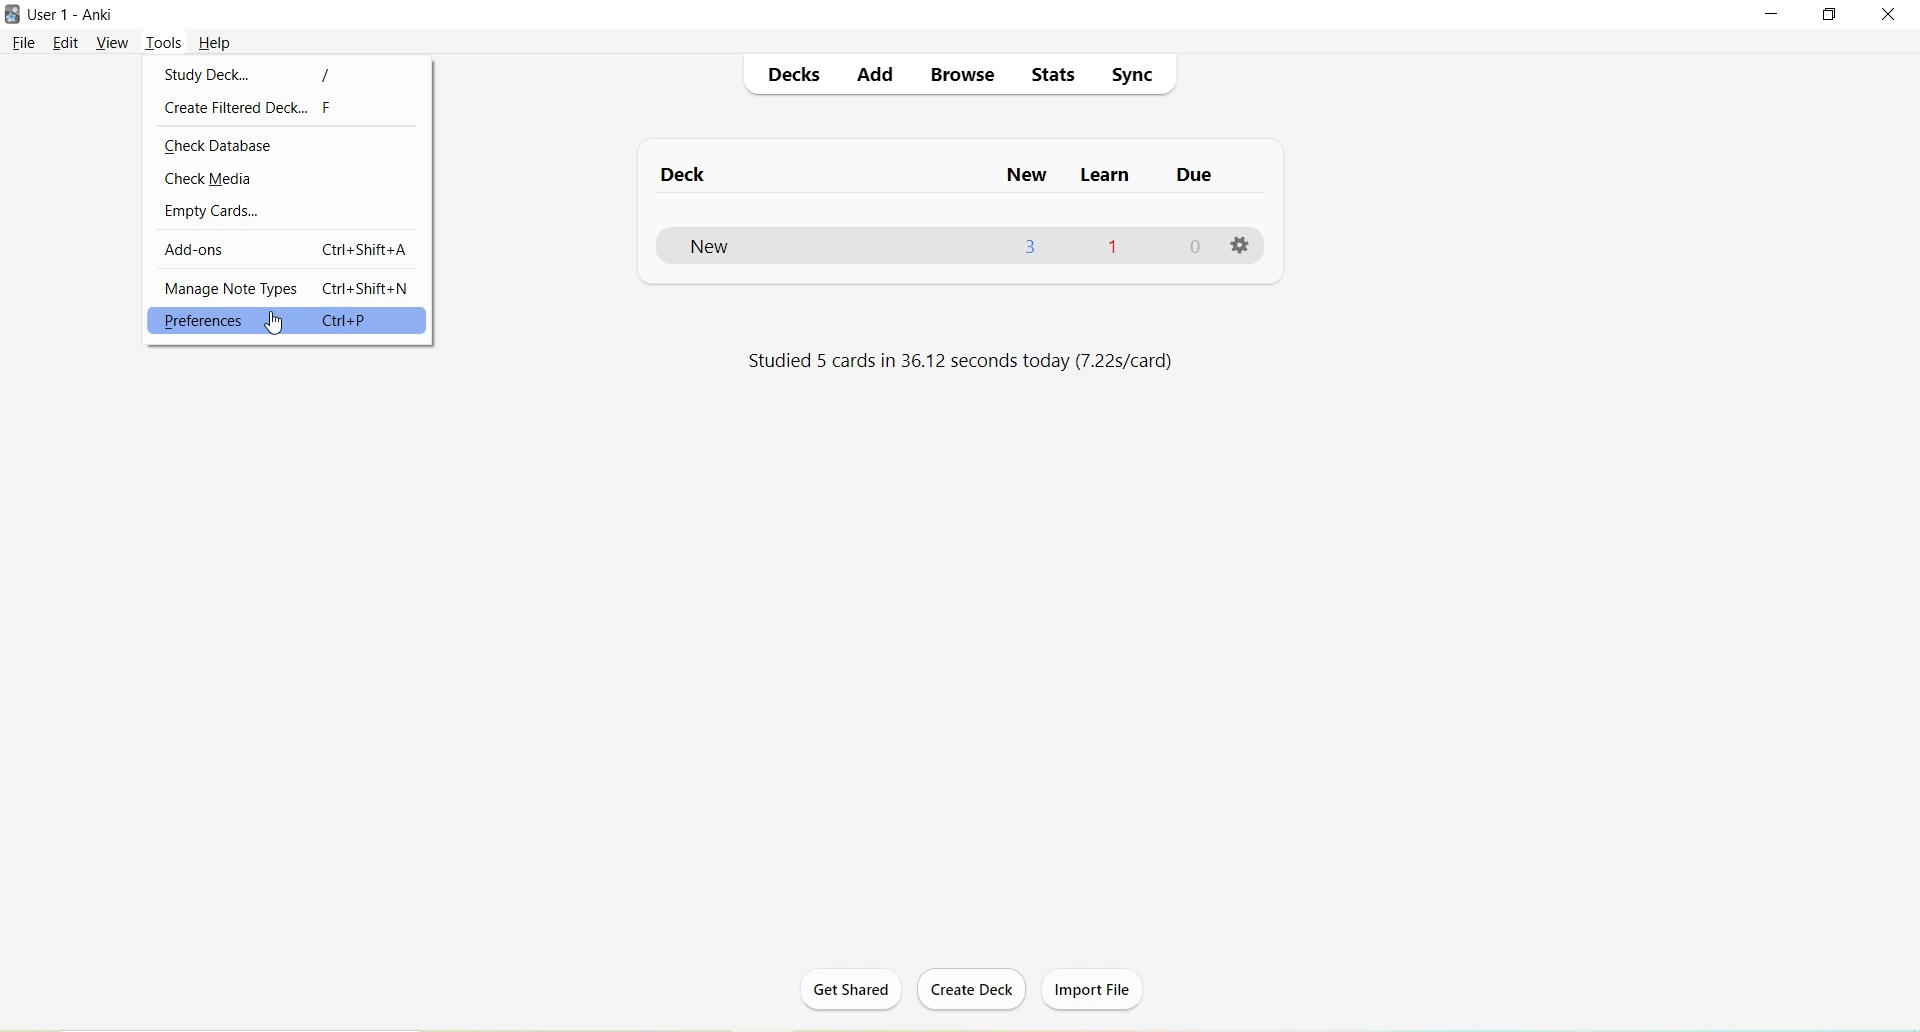 The width and height of the screenshot is (1920, 1032). What do you see at coordinates (1836, 16) in the screenshot?
I see `Maximize` at bounding box center [1836, 16].